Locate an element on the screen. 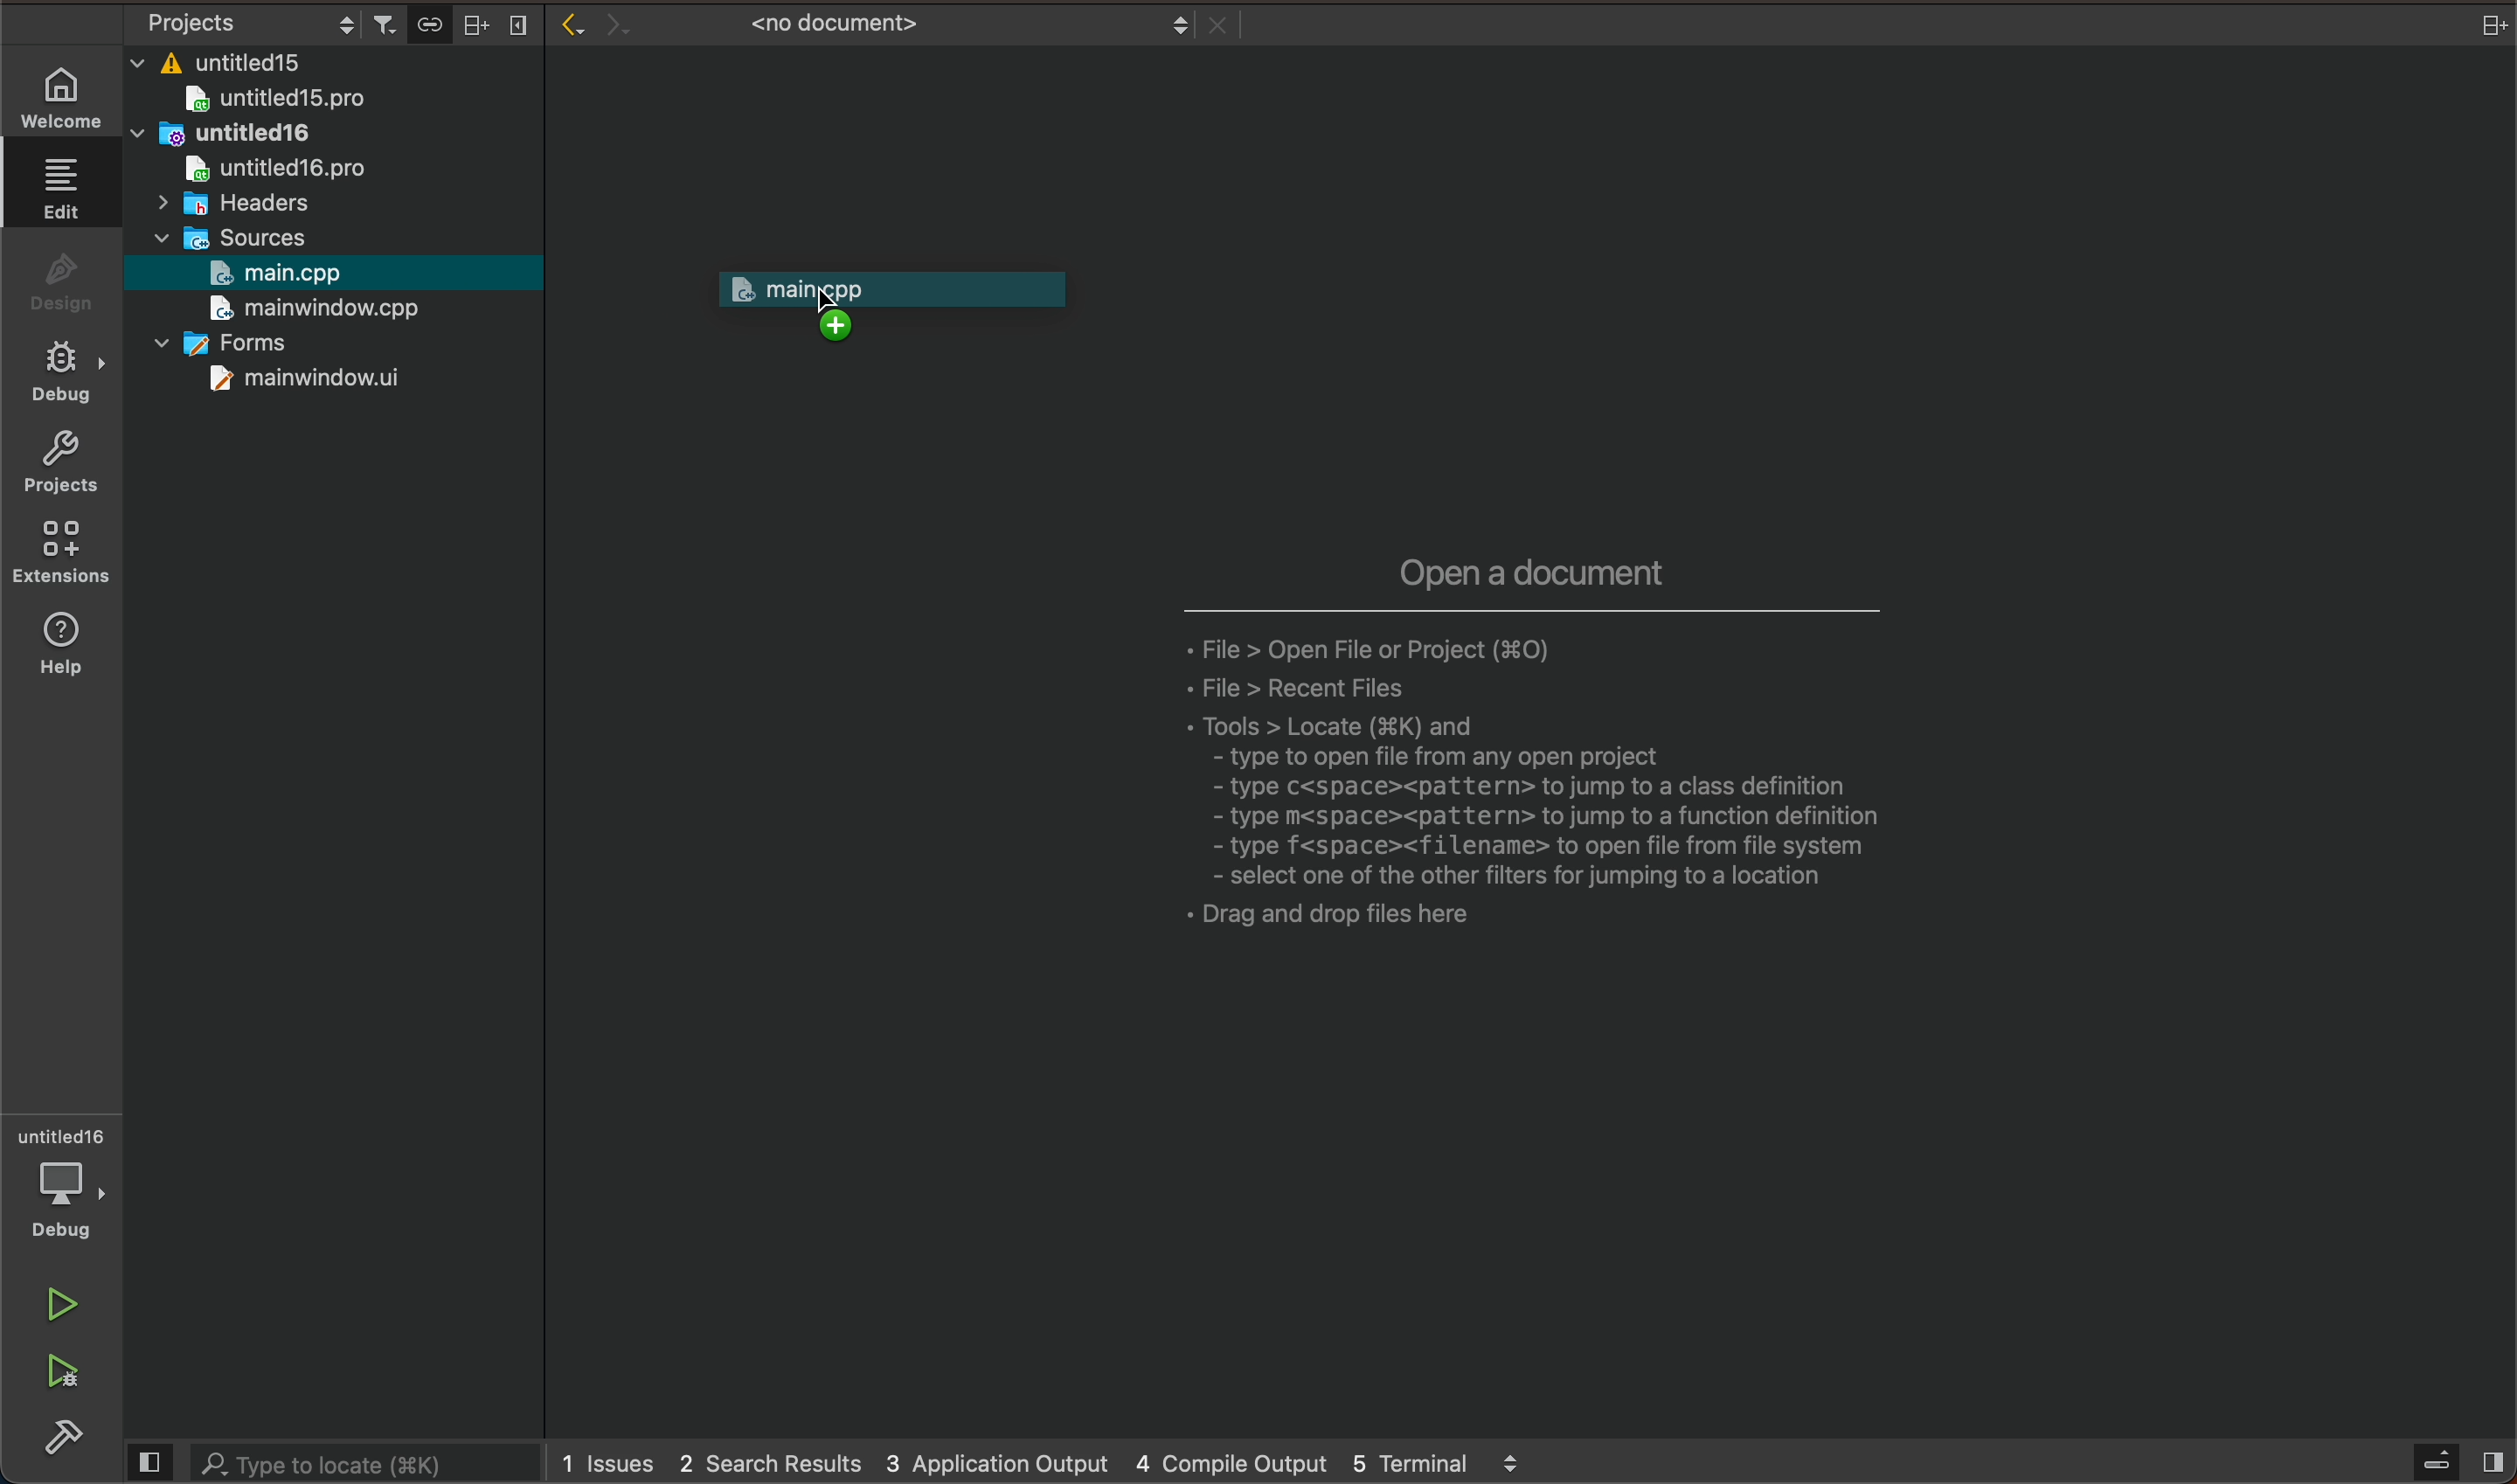 Image resolution: width=2517 pixels, height=1484 pixels. drag to is located at coordinates (893, 299).